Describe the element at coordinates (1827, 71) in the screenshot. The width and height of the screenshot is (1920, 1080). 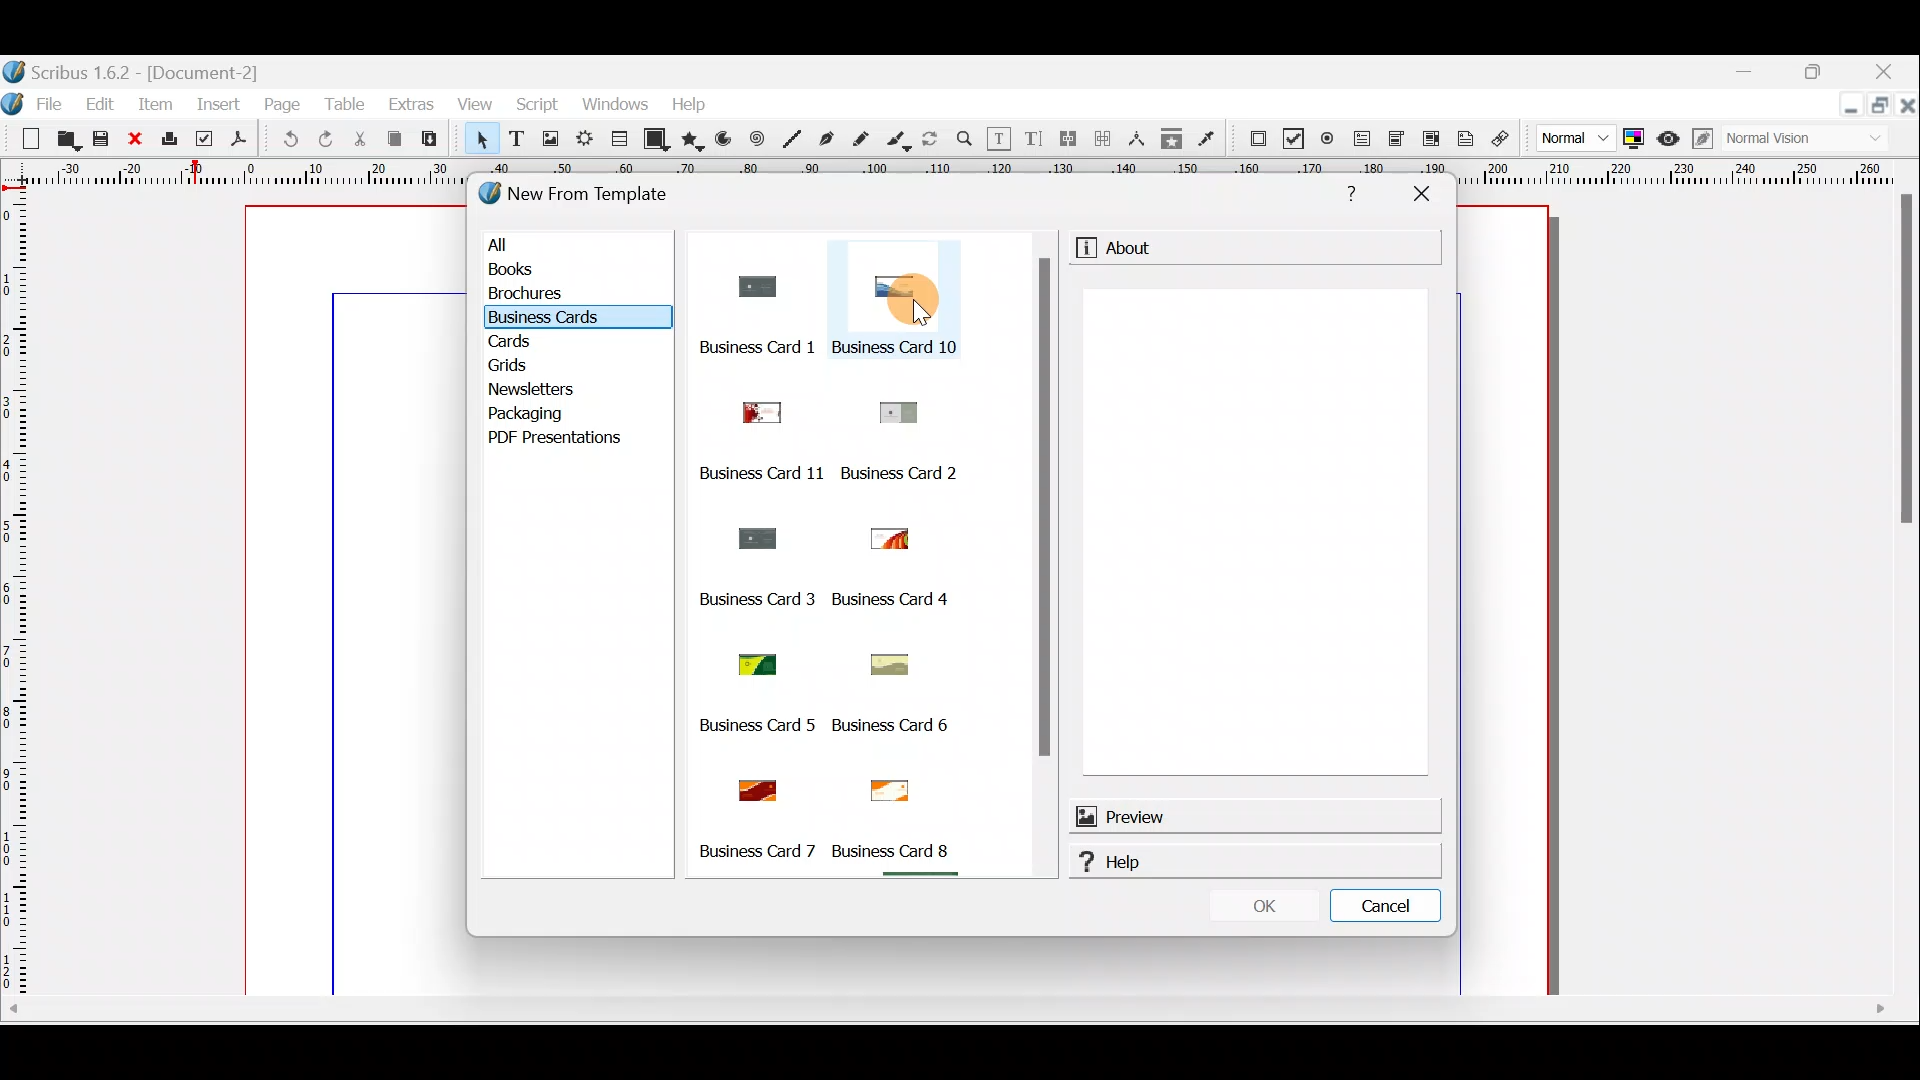
I see `Maximise` at that location.